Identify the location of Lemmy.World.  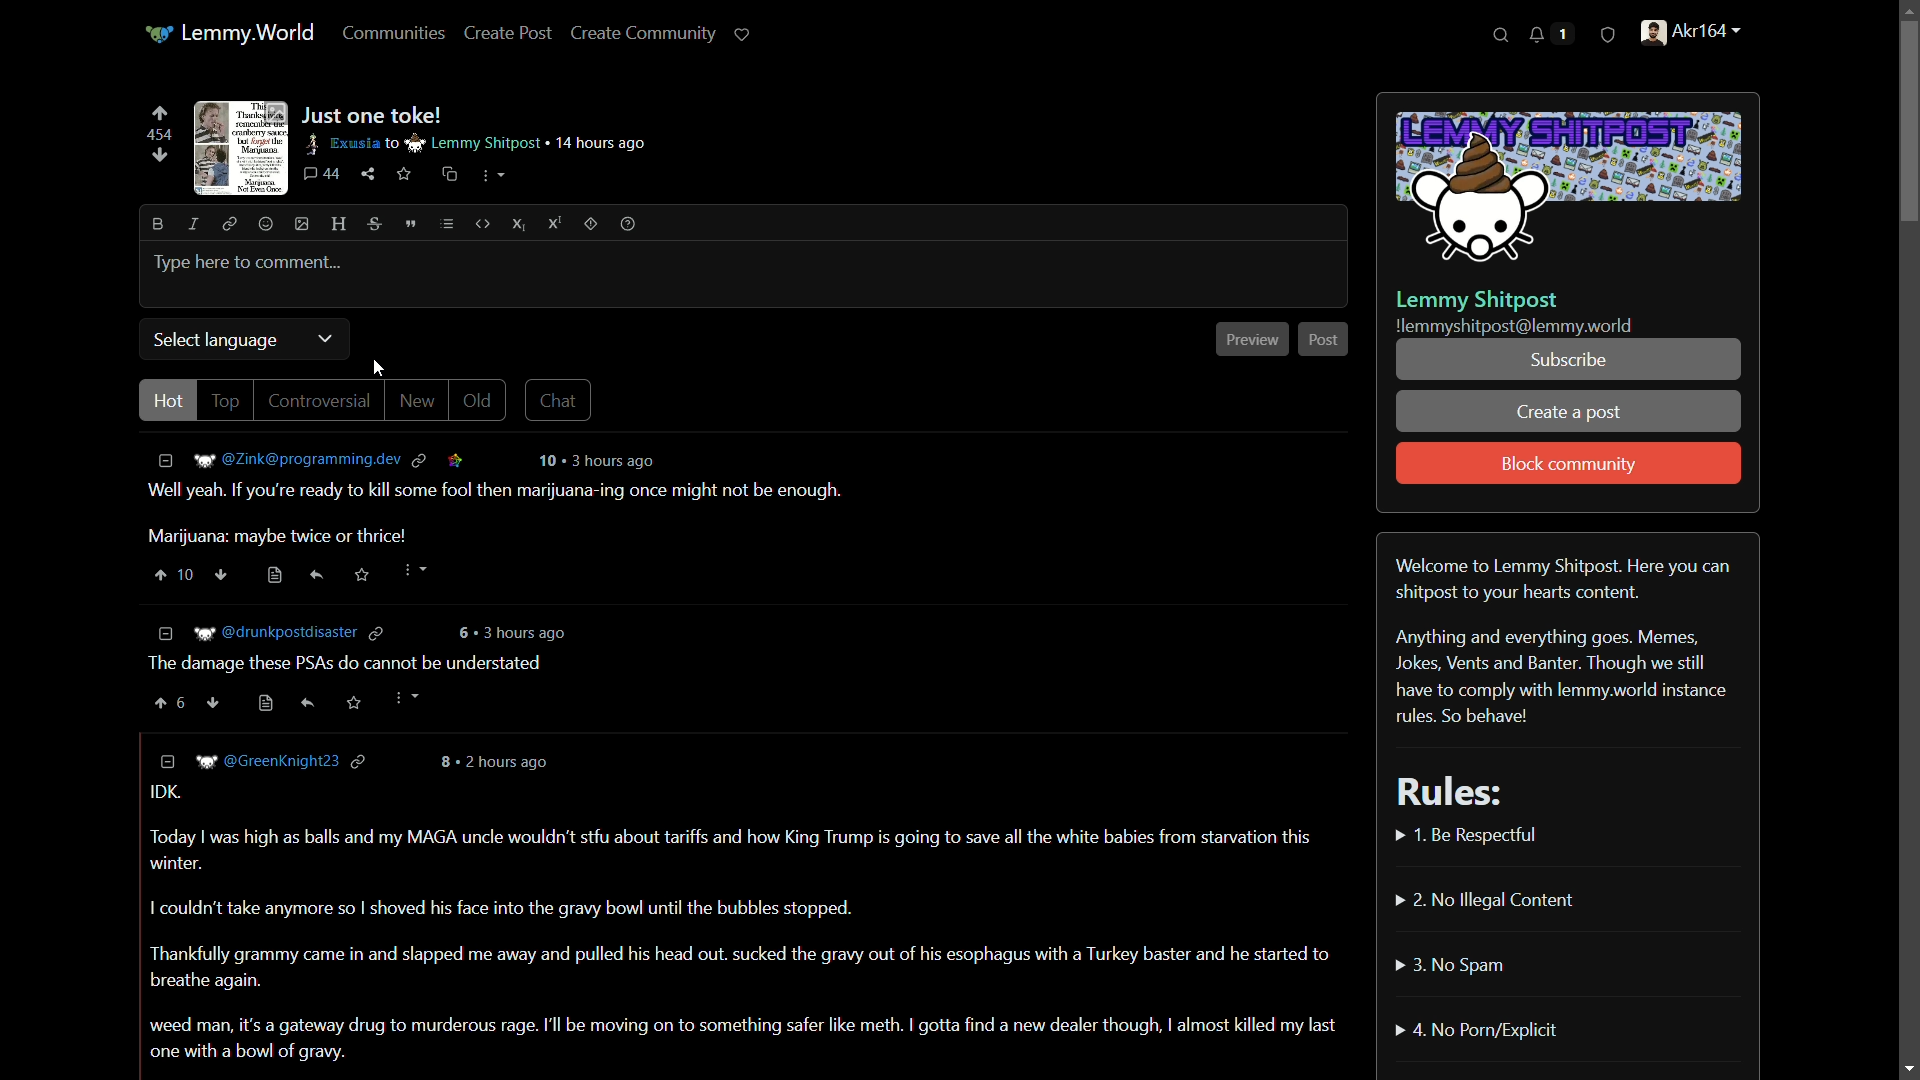
(232, 32).